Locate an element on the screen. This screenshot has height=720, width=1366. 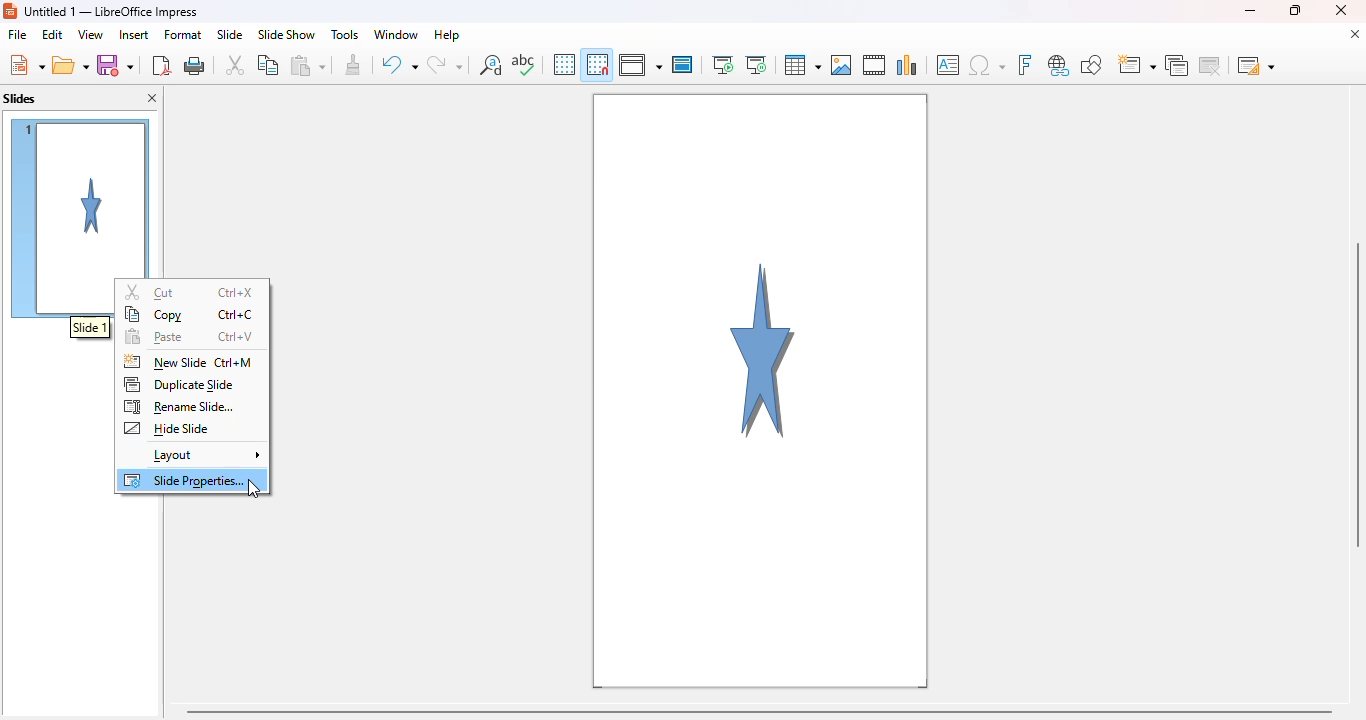
redo is located at coordinates (445, 63).